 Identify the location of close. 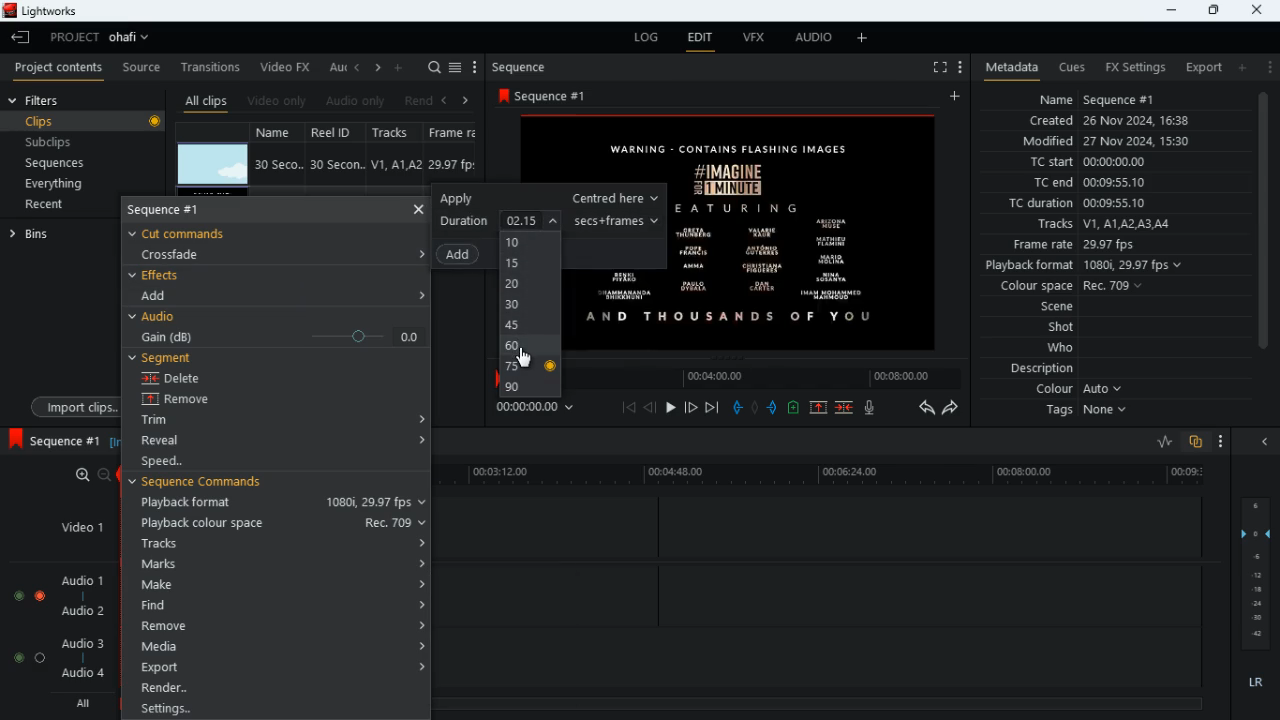
(418, 208).